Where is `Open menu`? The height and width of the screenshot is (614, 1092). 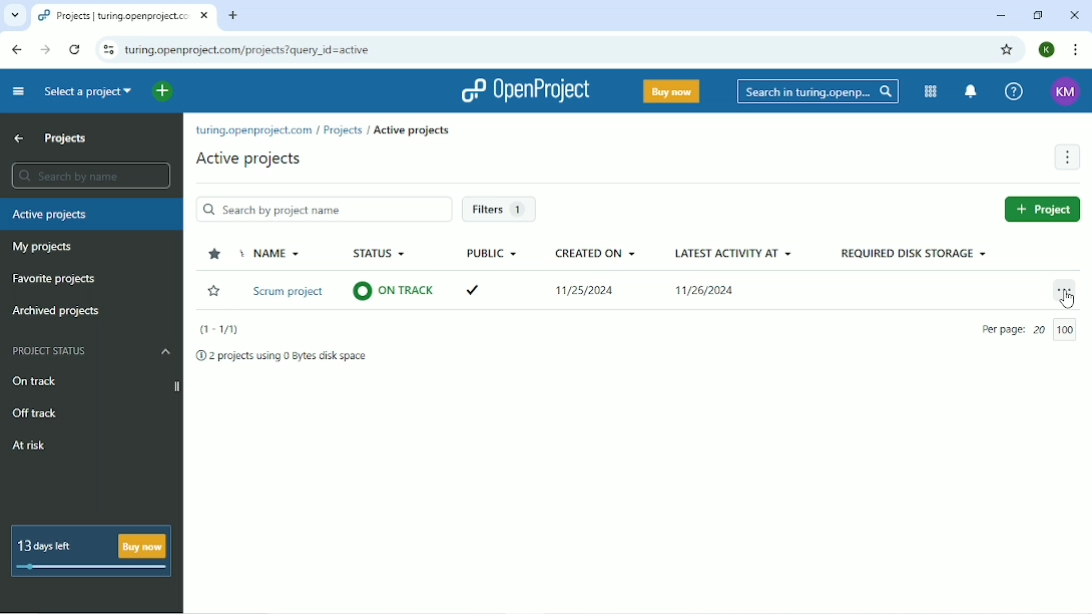 Open menu is located at coordinates (1065, 292).